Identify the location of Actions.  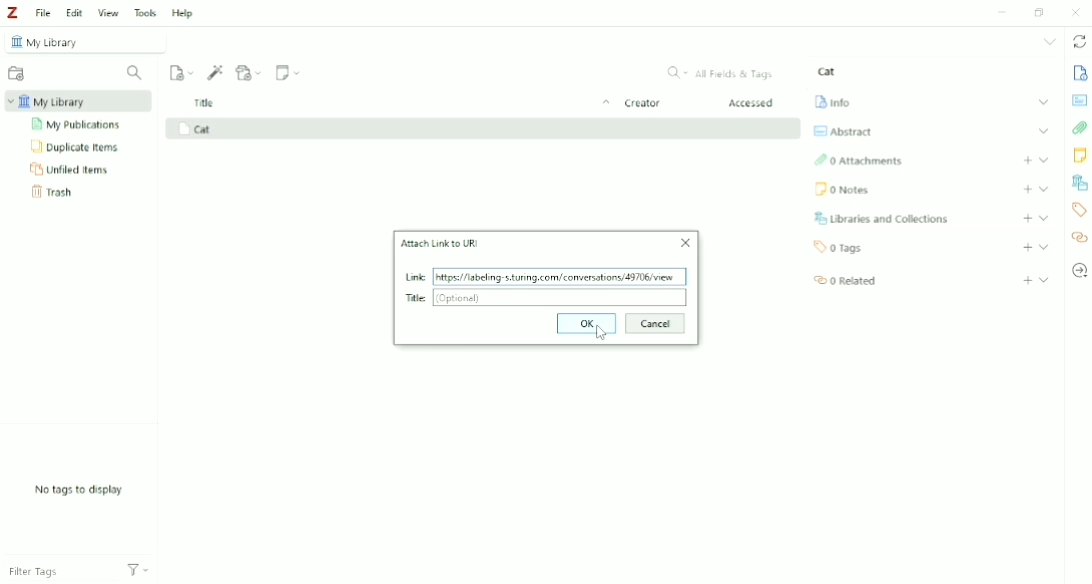
(138, 568).